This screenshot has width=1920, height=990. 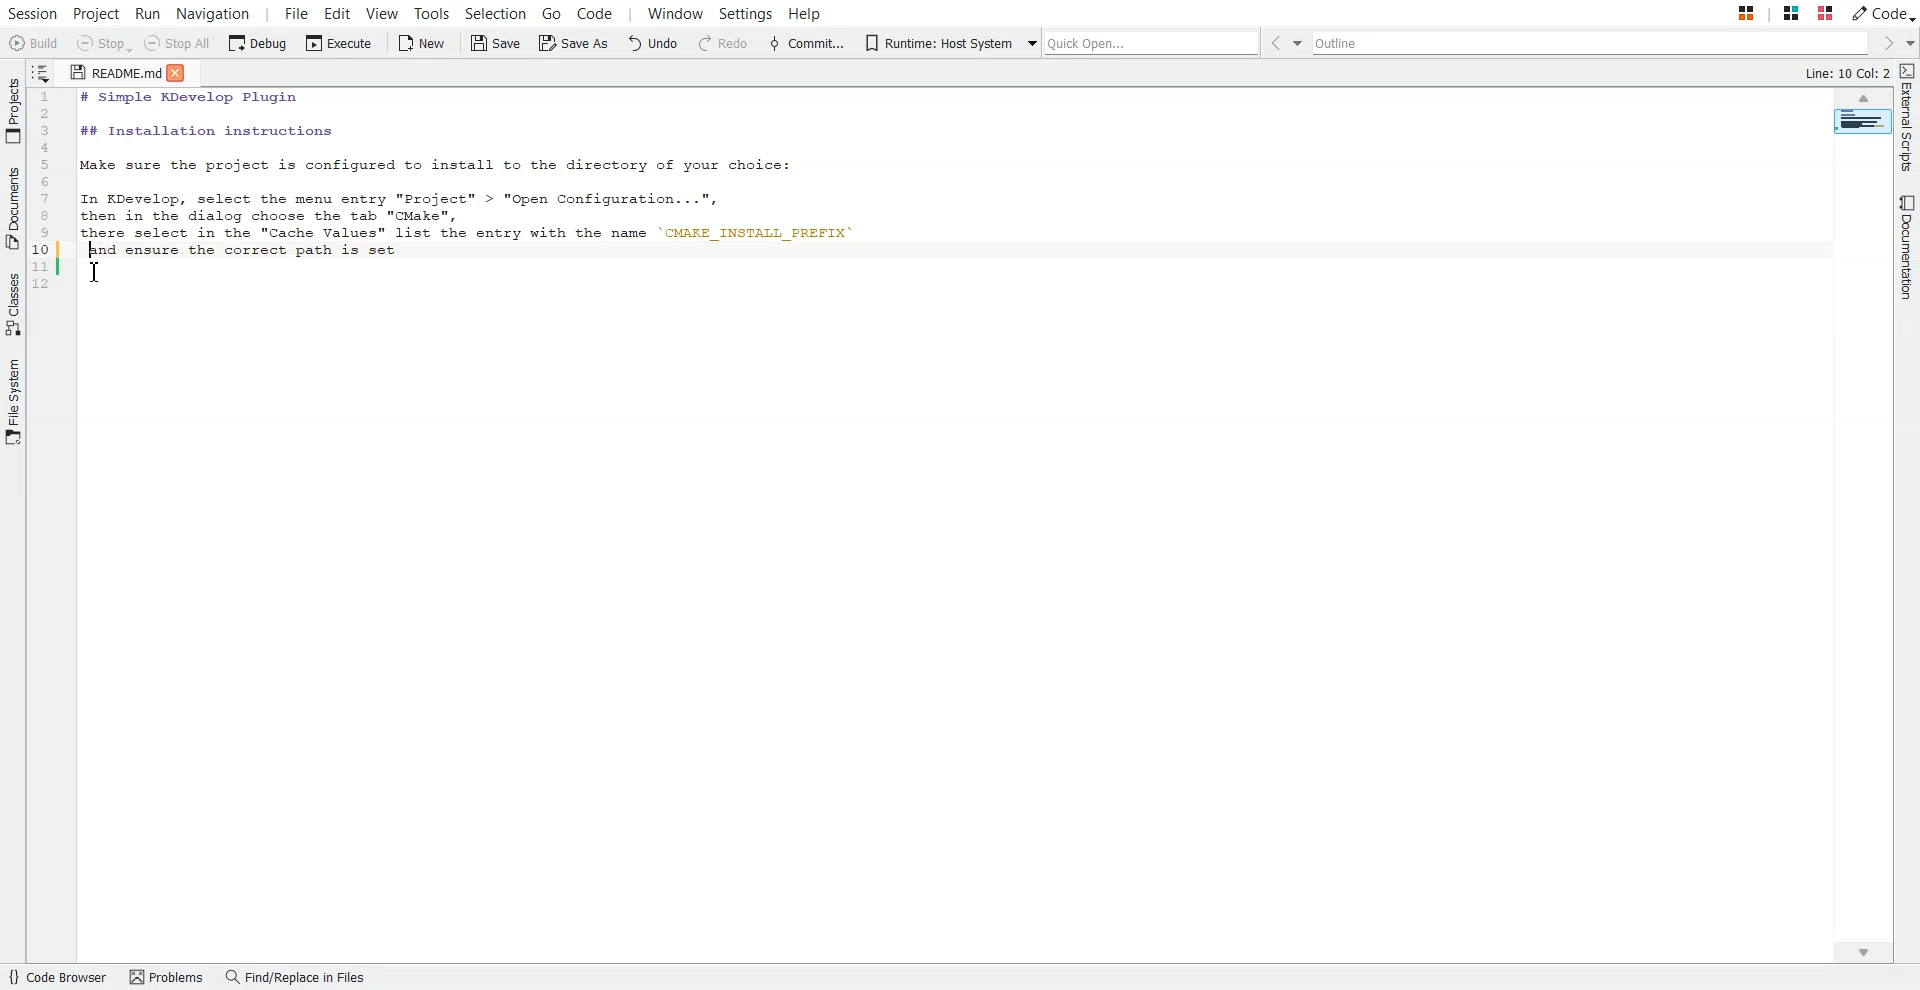 What do you see at coordinates (32, 43) in the screenshot?
I see `Build` at bounding box center [32, 43].